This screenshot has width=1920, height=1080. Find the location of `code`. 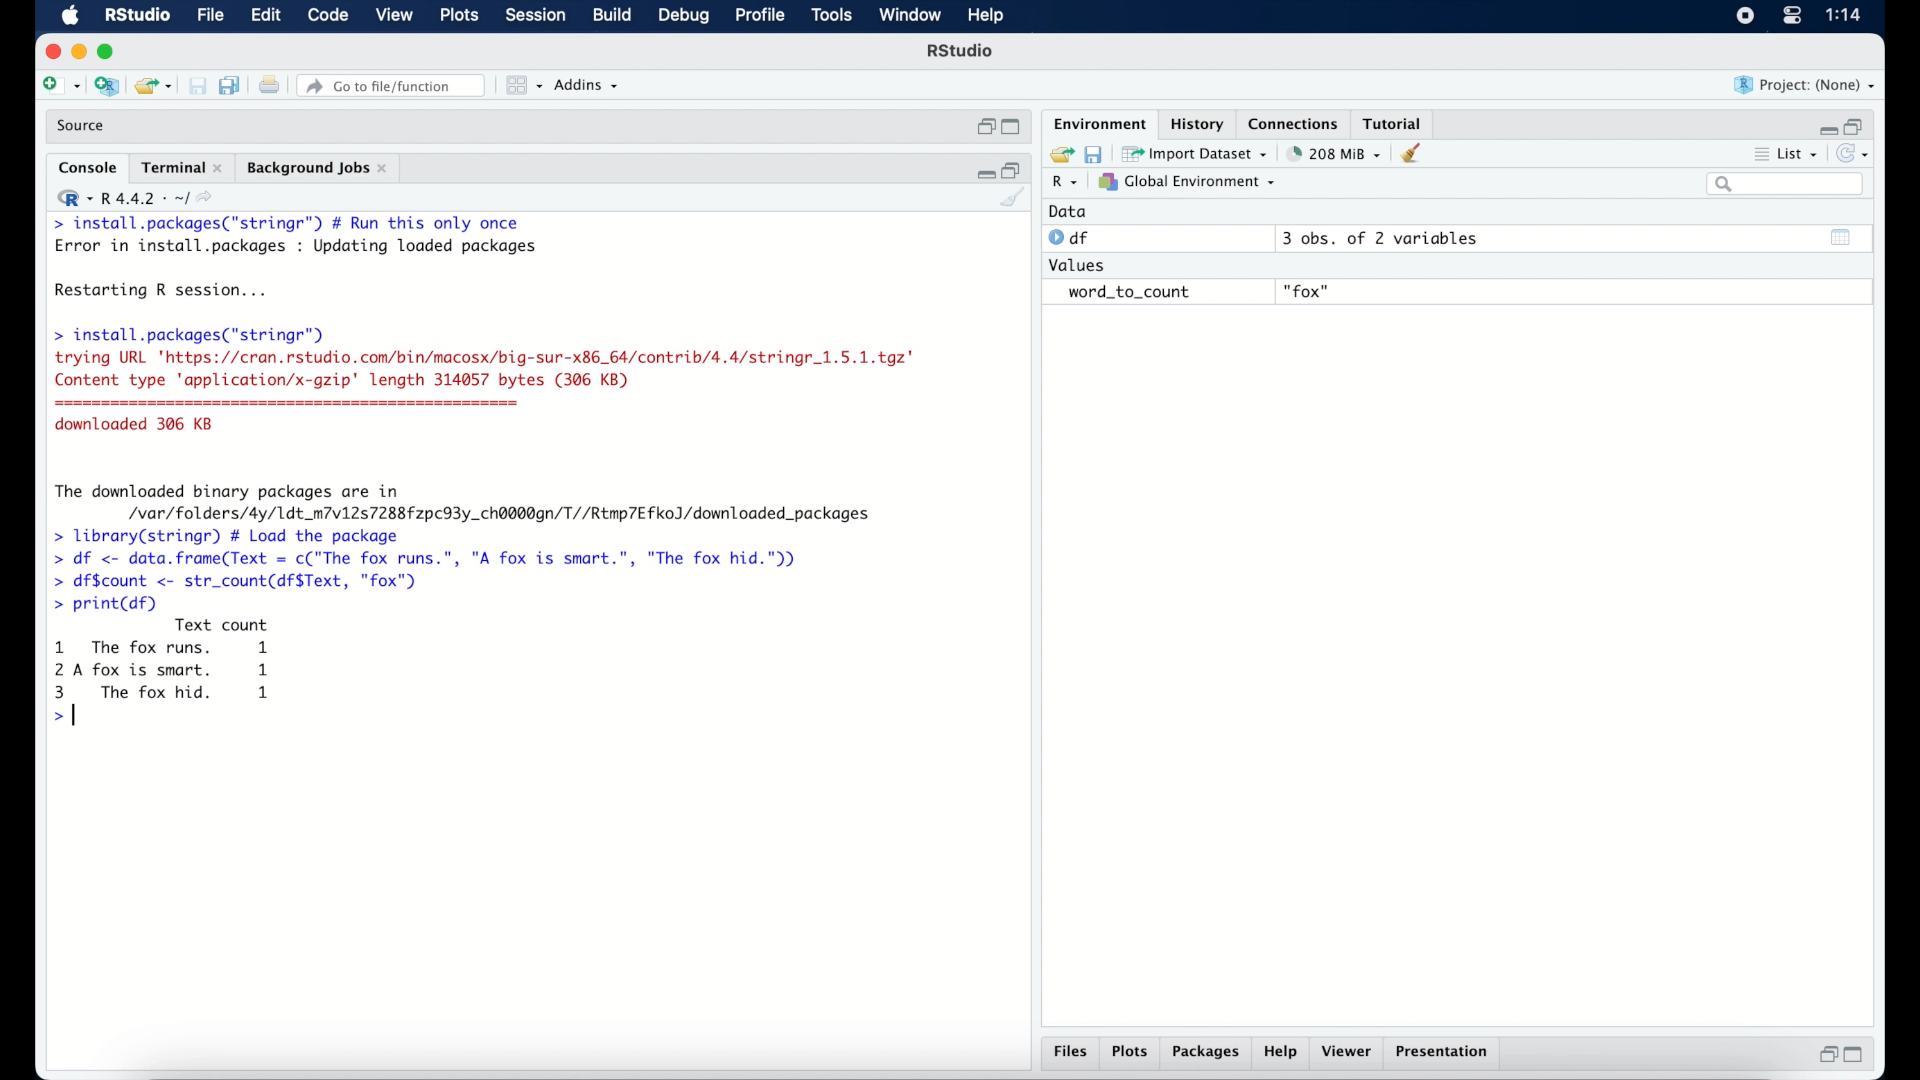

code is located at coordinates (328, 16).